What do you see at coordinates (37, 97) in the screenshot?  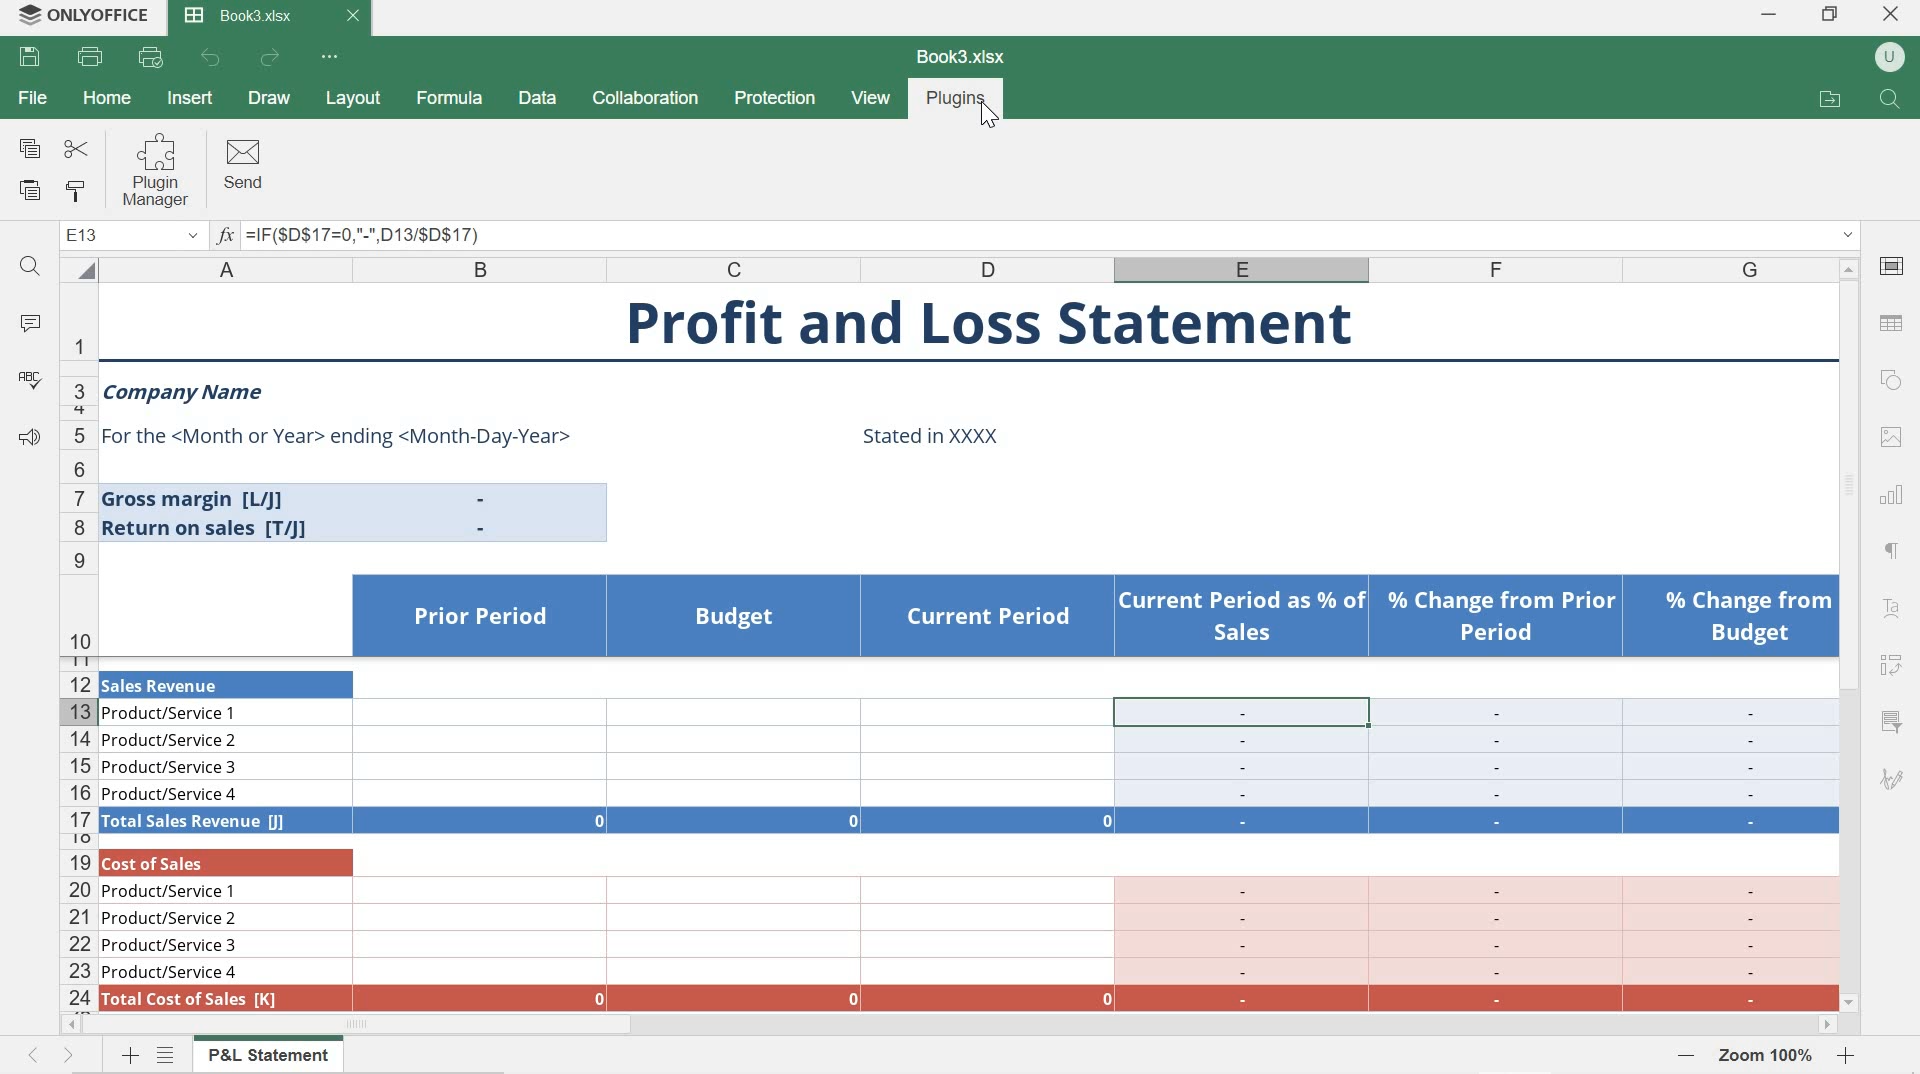 I see `file` at bounding box center [37, 97].